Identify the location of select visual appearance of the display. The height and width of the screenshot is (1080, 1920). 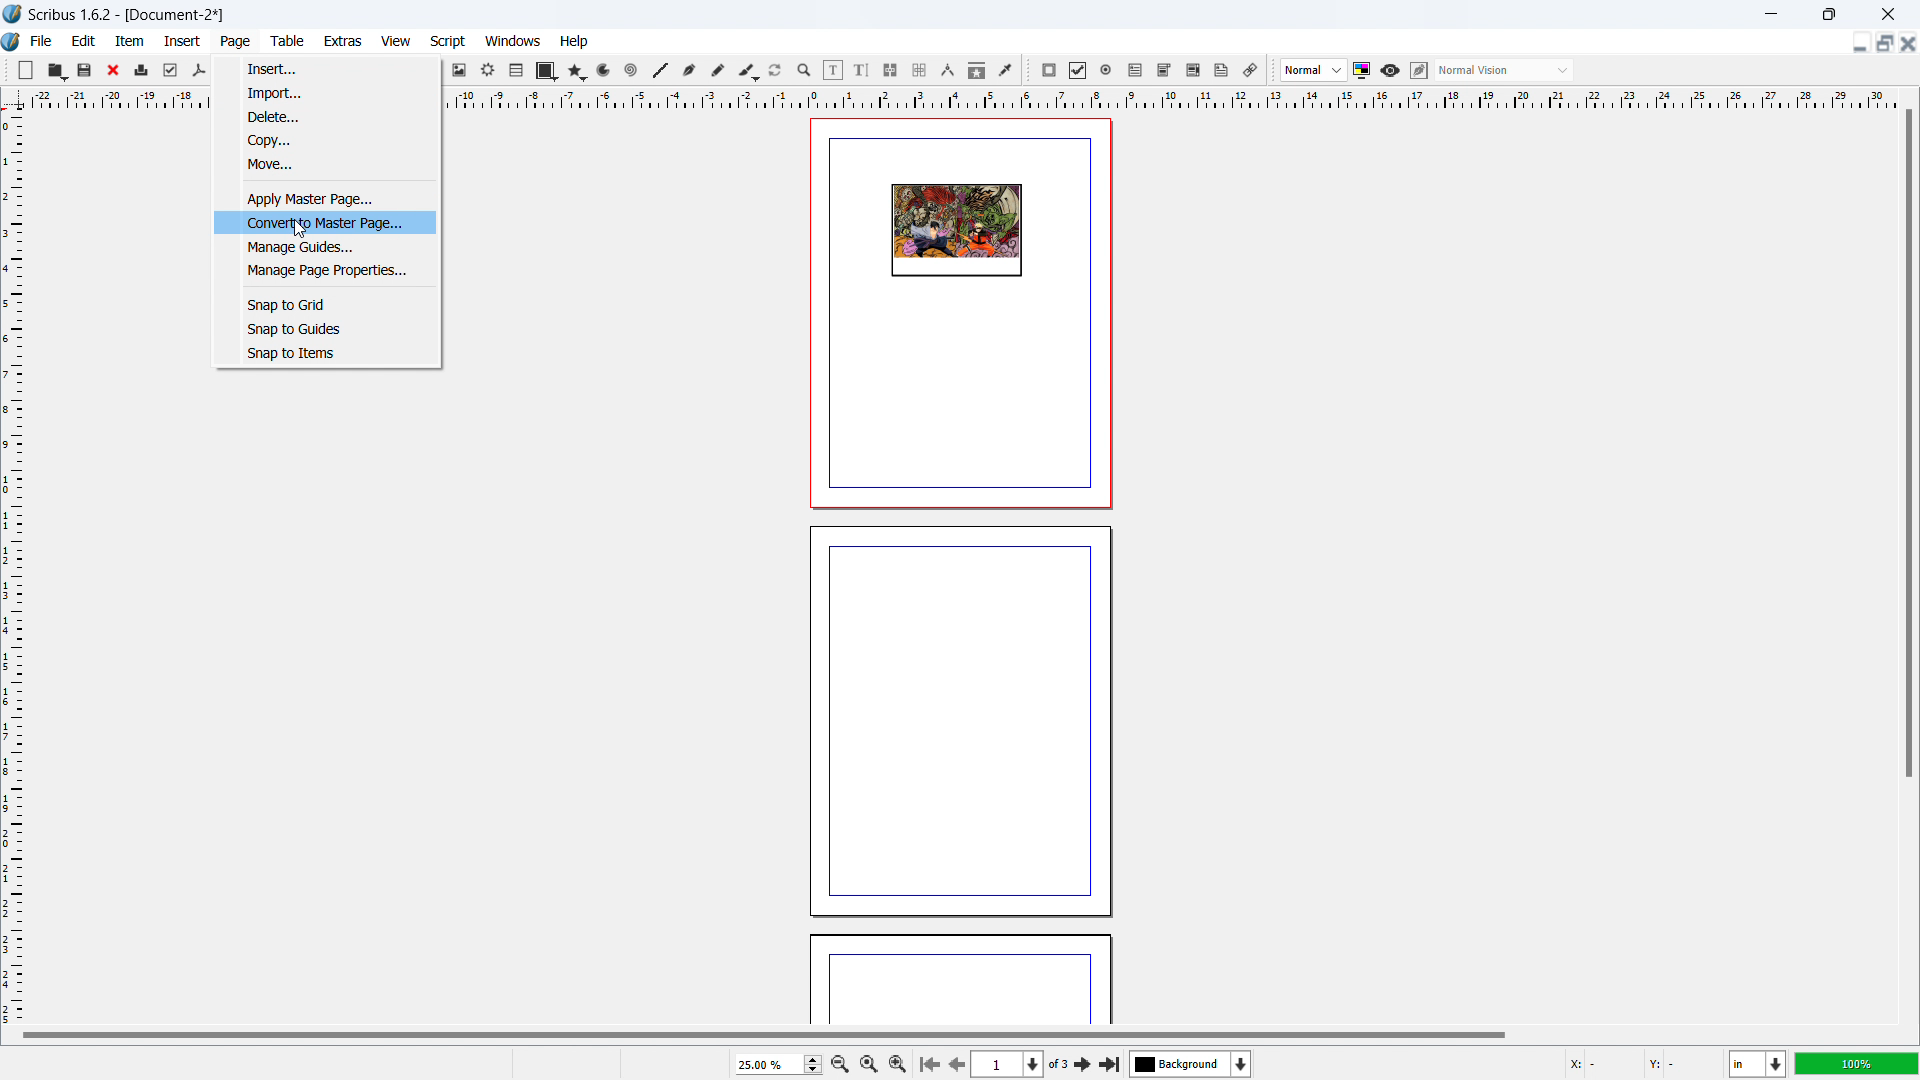
(1504, 70).